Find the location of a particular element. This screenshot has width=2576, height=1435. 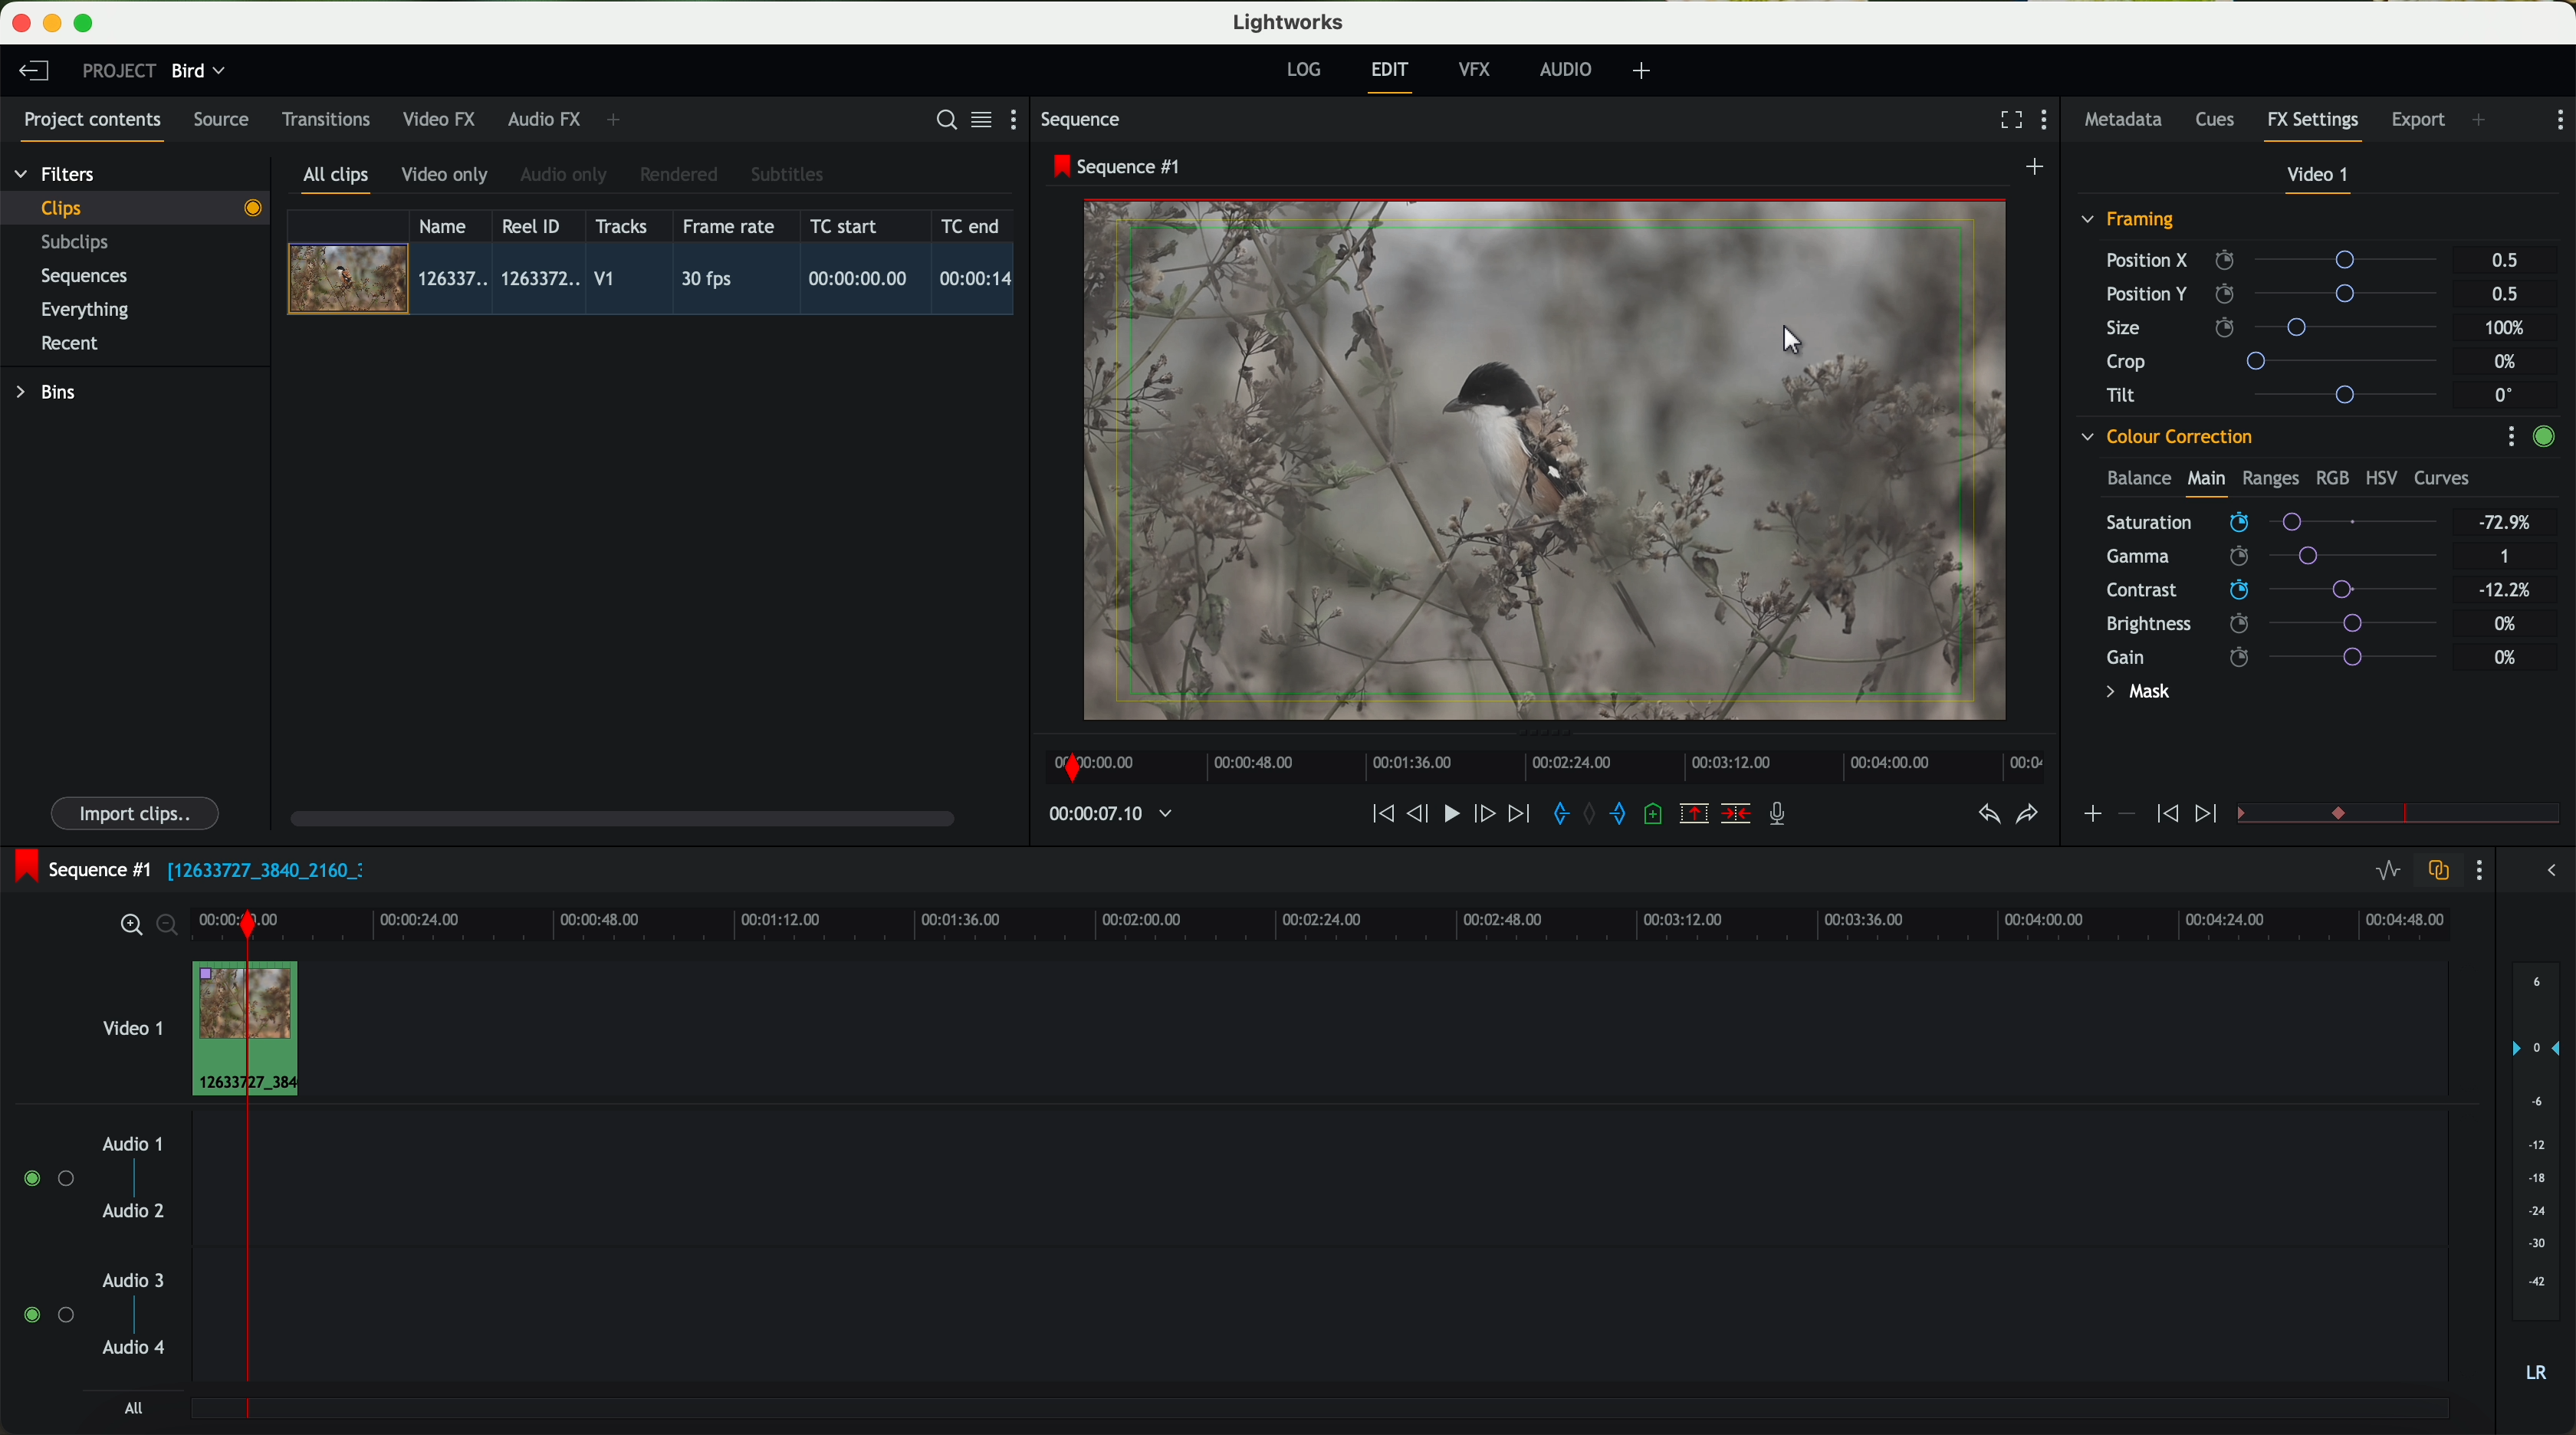

audio 1 is located at coordinates (133, 1143).